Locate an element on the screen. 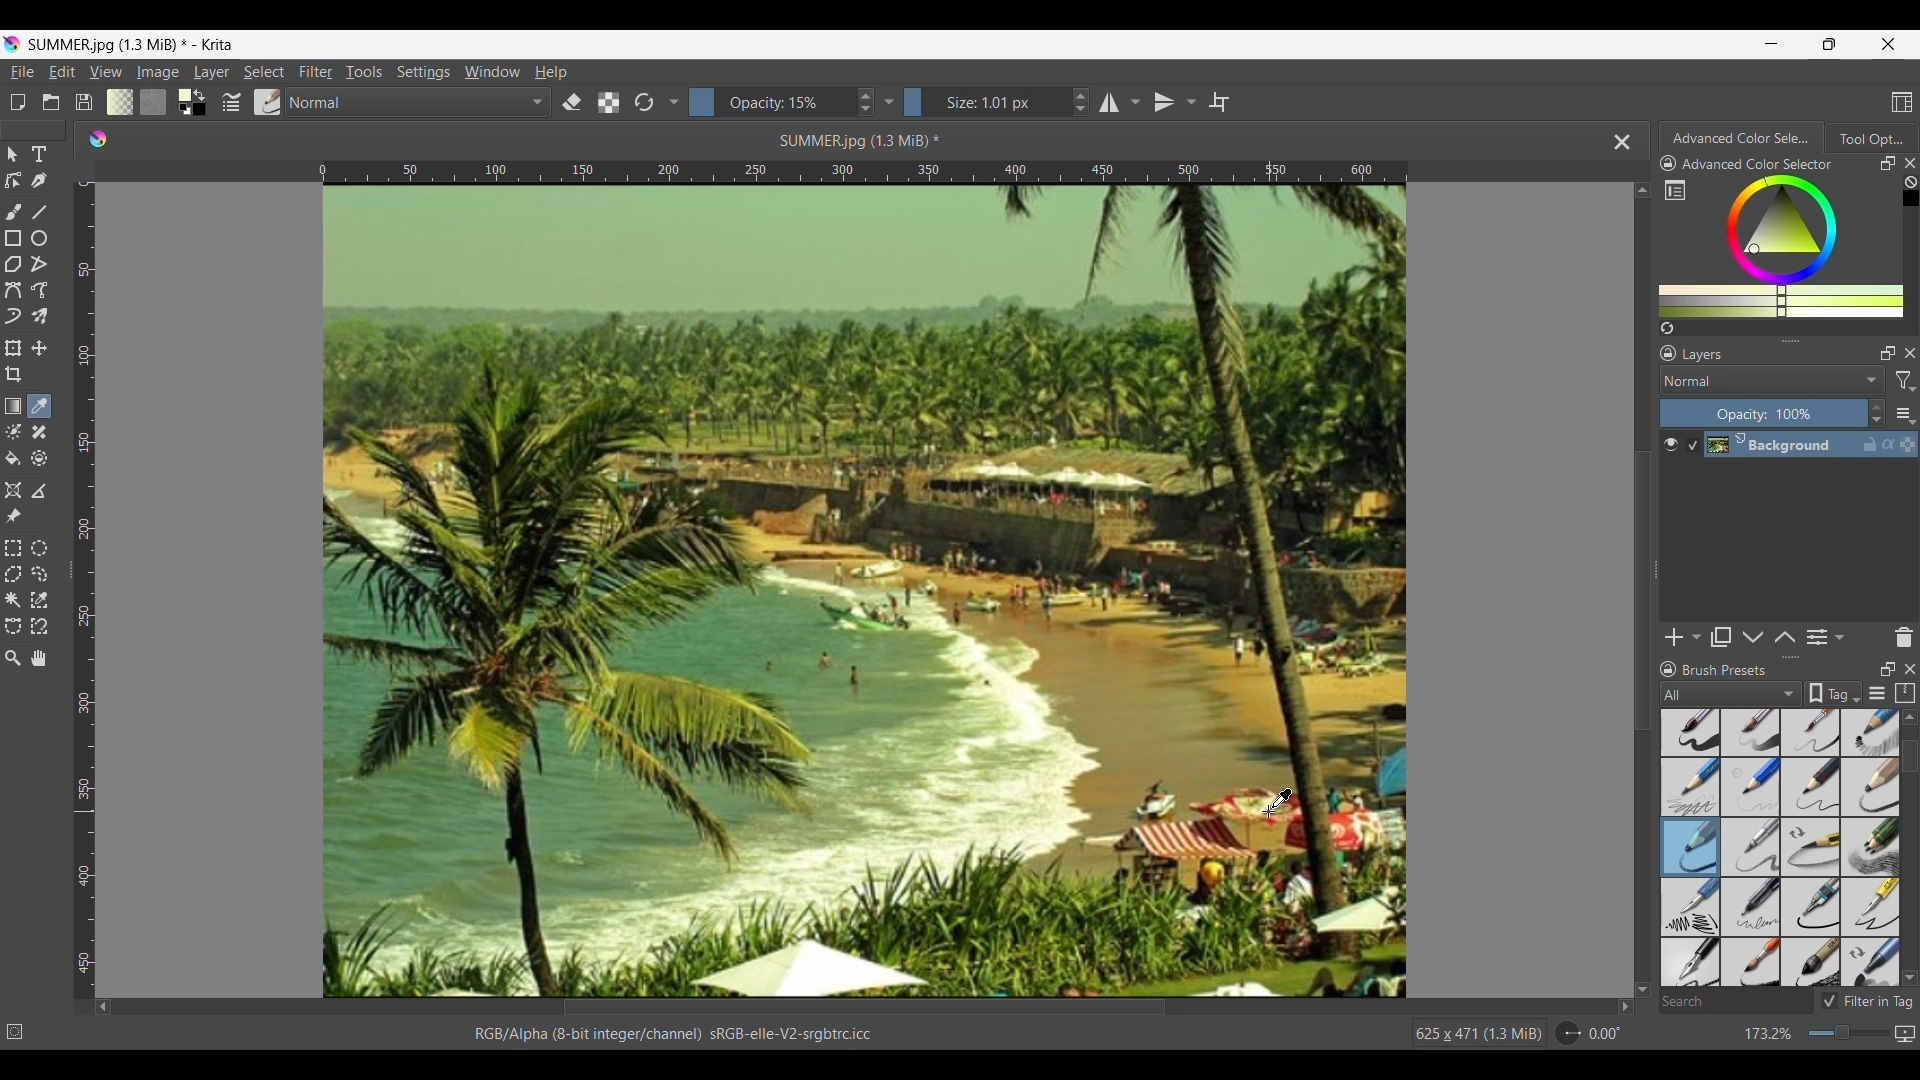 Image resolution: width=1920 pixels, height=1080 pixels. Preserve alpha is located at coordinates (608, 103).